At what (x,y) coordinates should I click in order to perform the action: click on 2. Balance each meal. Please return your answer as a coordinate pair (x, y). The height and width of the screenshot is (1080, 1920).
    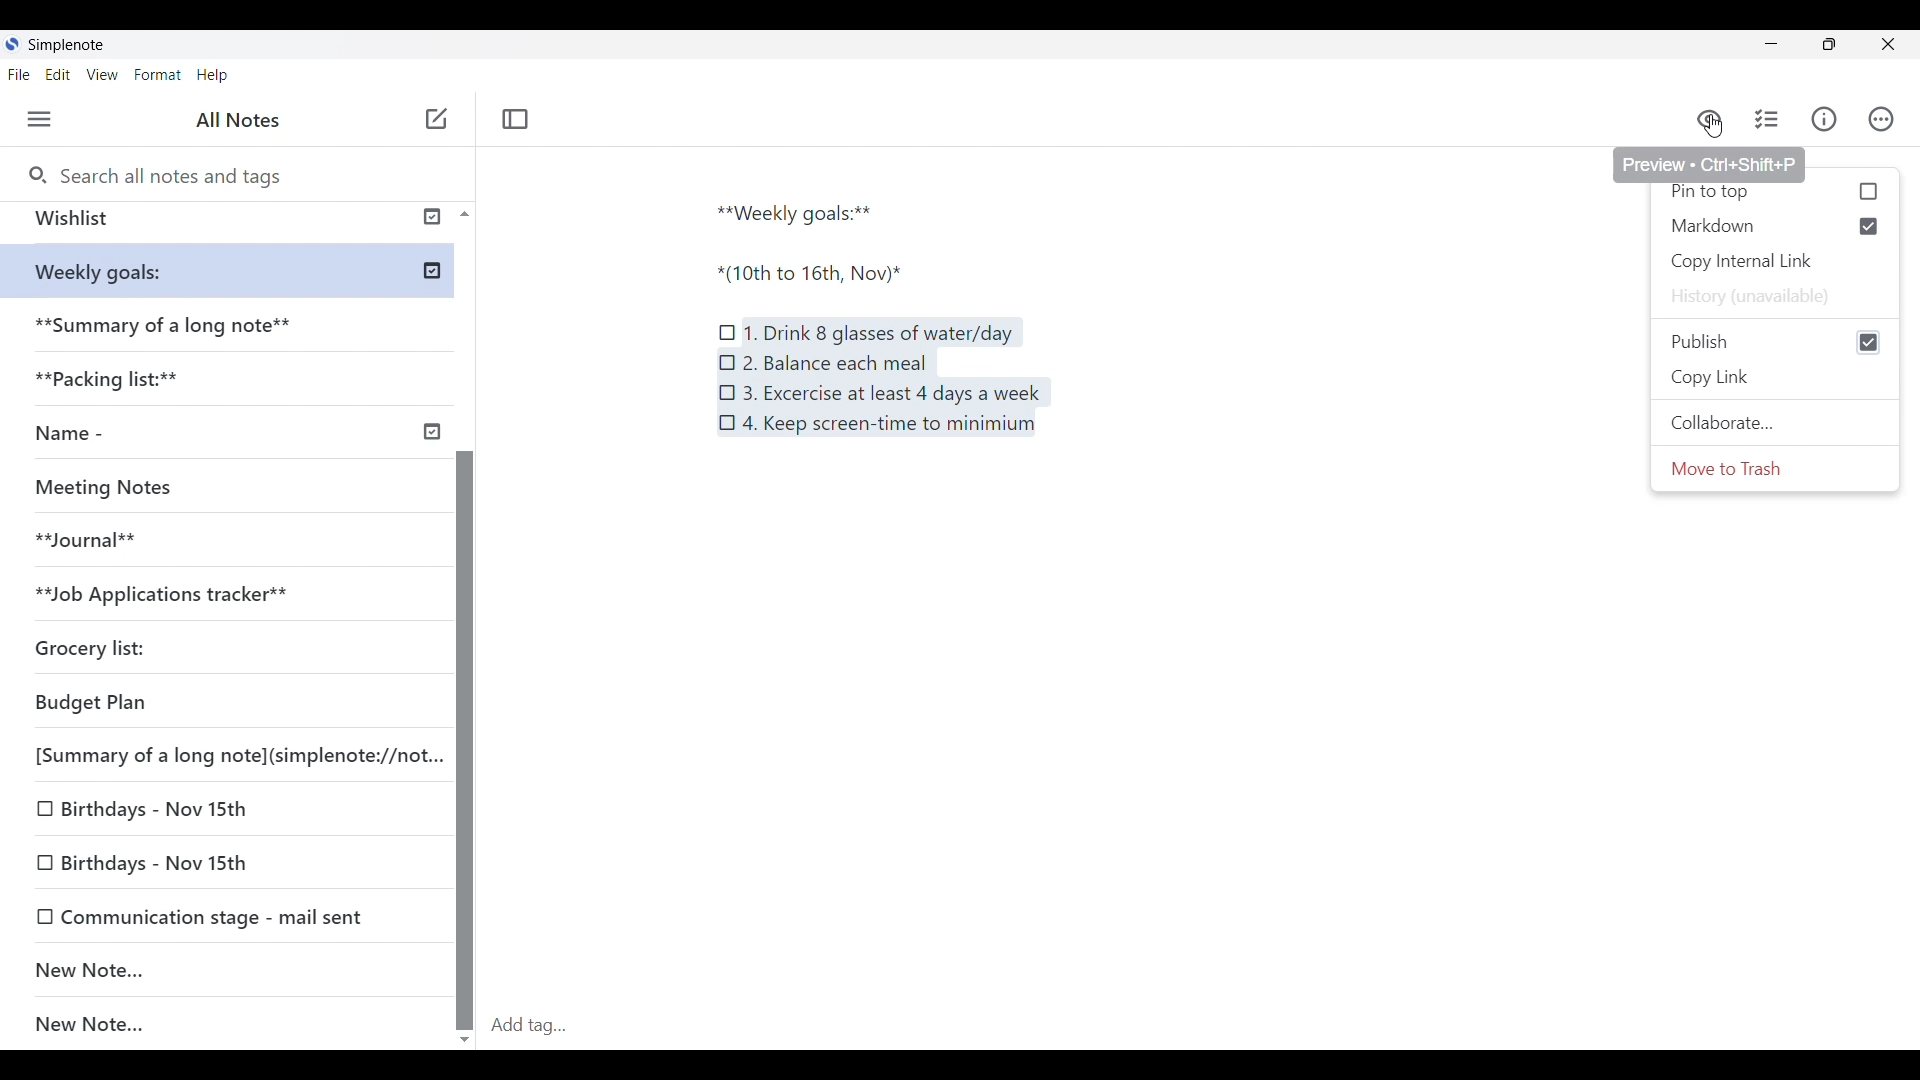
    Looking at the image, I should click on (834, 362).